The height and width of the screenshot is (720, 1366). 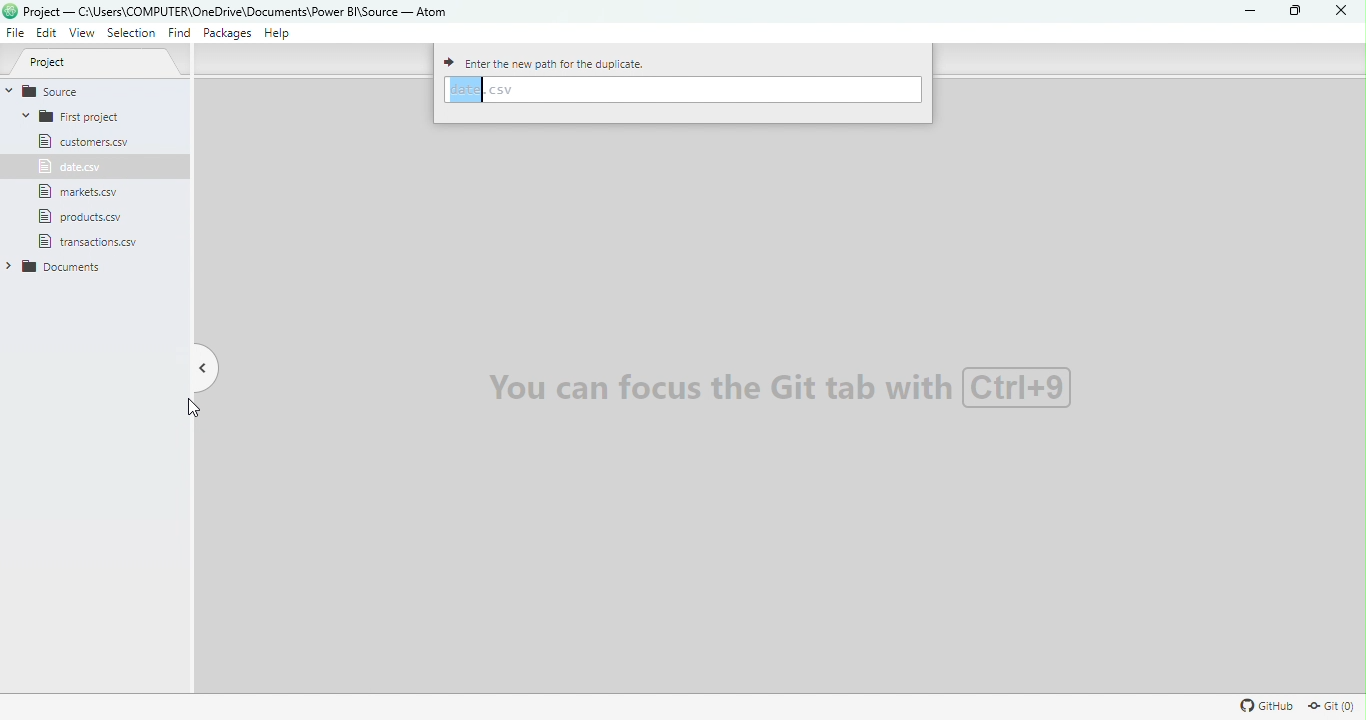 What do you see at coordinates (238, 10) in the screenshot?
I see `File name` at bounding box center [238, 10].